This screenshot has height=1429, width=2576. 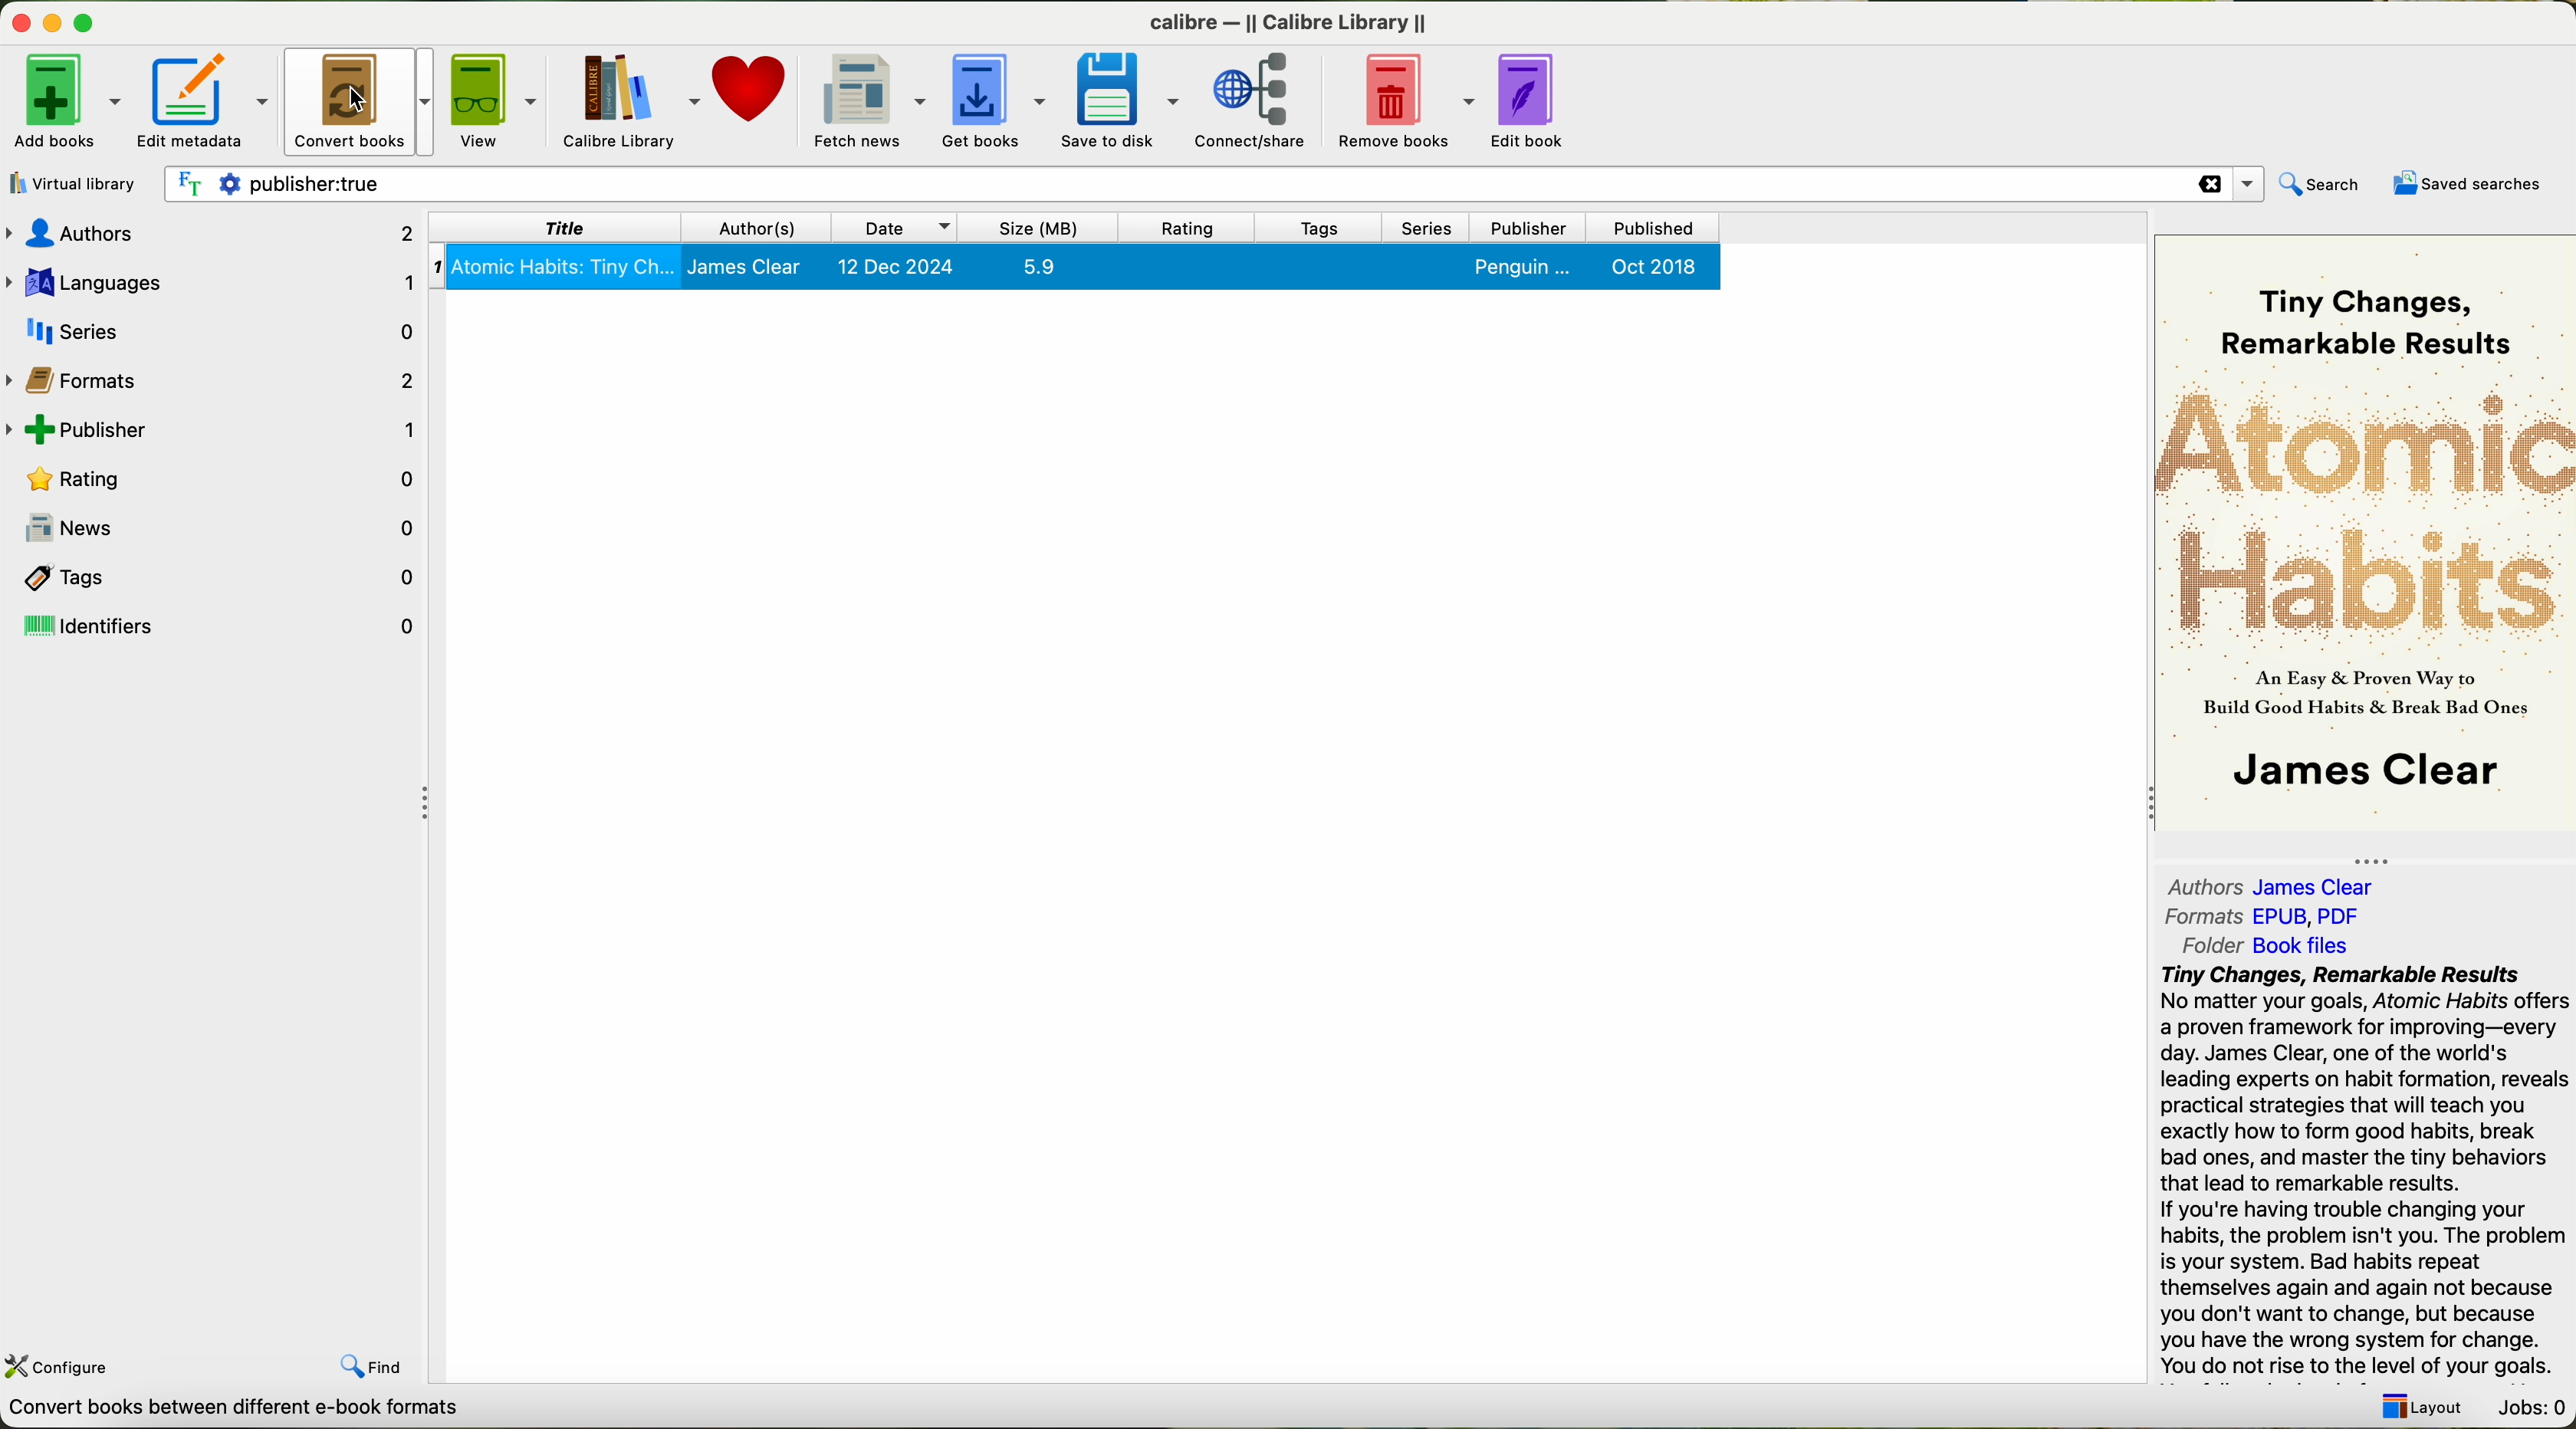 What do you see at coordinates (212, 231) in the screenshot?
I see `authors` at bounding box center [212, 231].